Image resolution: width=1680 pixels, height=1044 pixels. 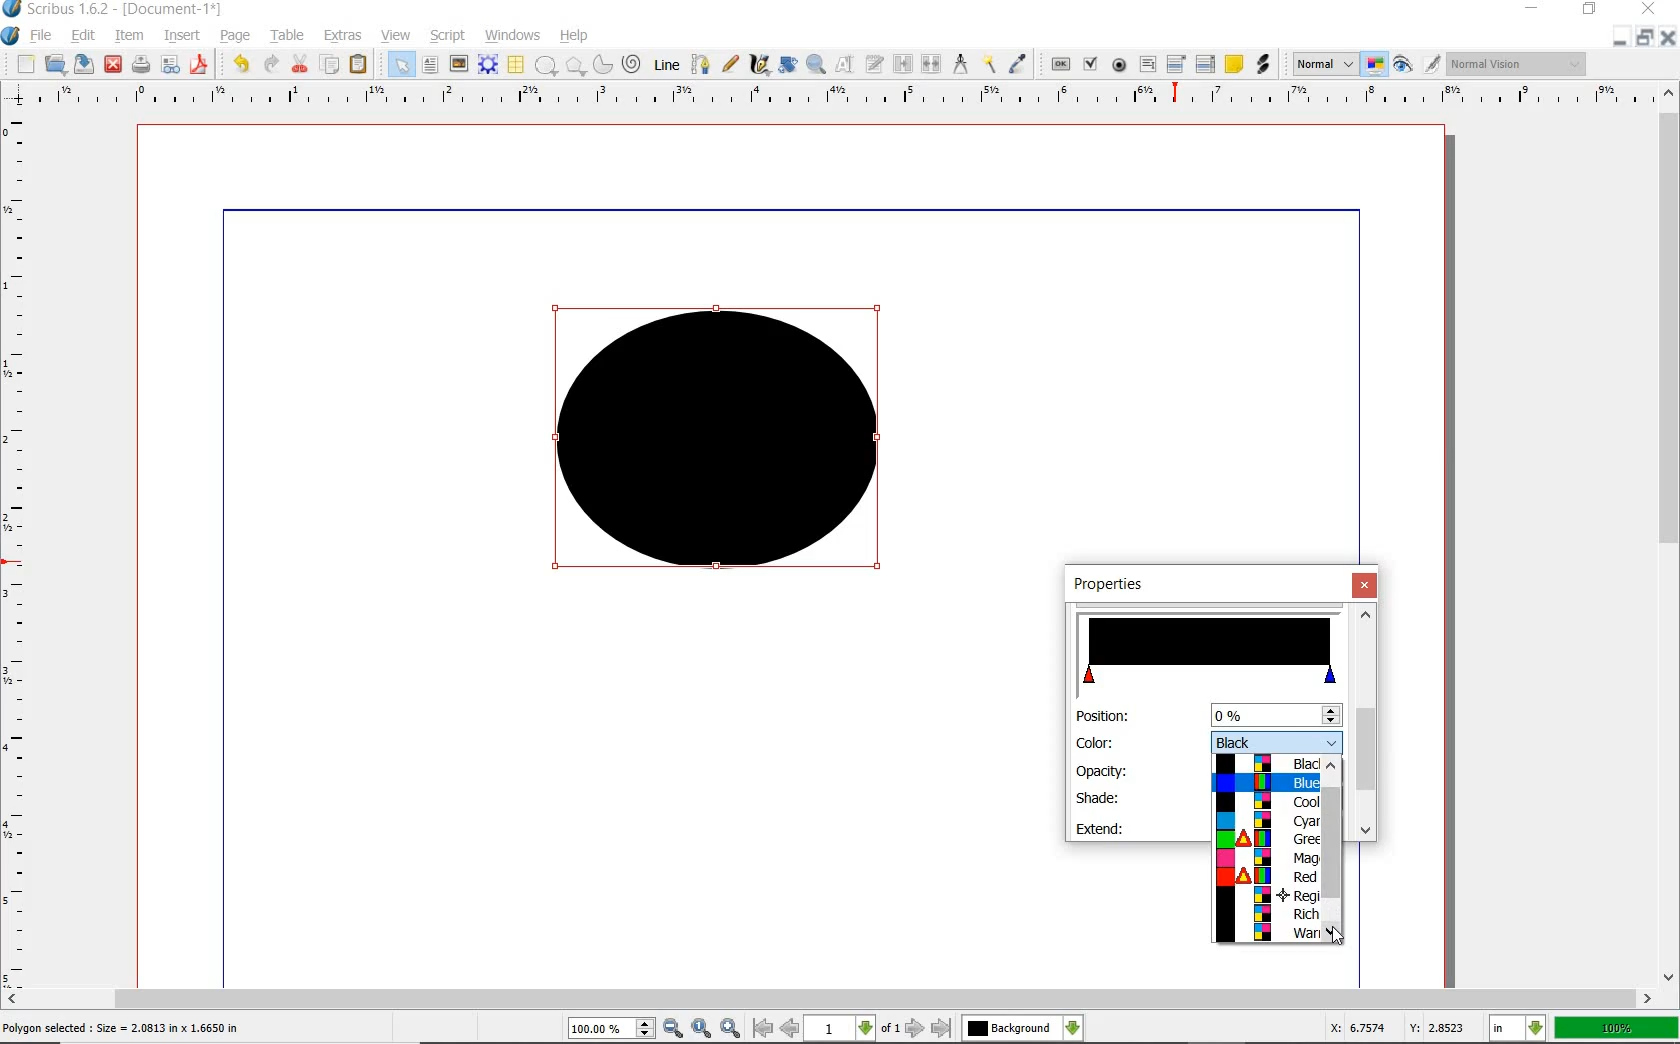 What do you see at coordinates (113, 65) in the screenshot?
I see `CLOSE` at bounding box center [113, 65].